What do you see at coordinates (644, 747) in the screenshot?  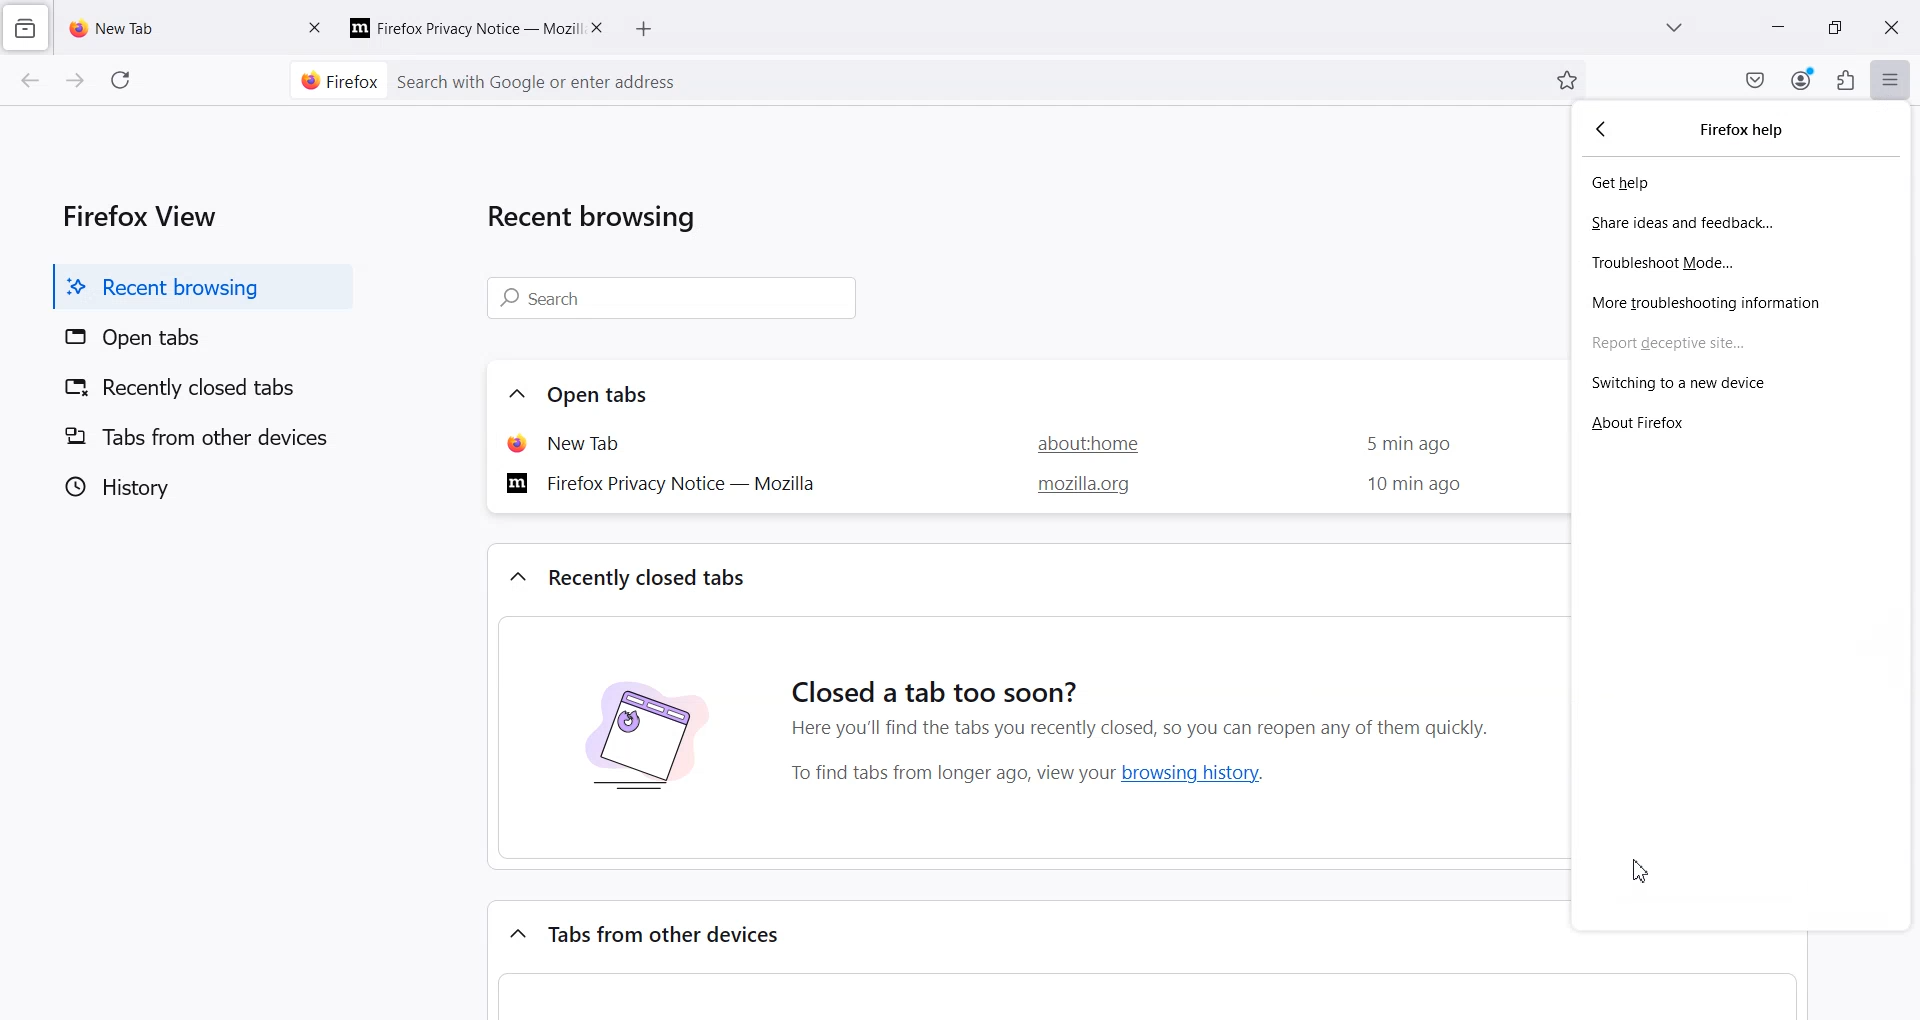 I see `image` at bounding box center [644, 747].